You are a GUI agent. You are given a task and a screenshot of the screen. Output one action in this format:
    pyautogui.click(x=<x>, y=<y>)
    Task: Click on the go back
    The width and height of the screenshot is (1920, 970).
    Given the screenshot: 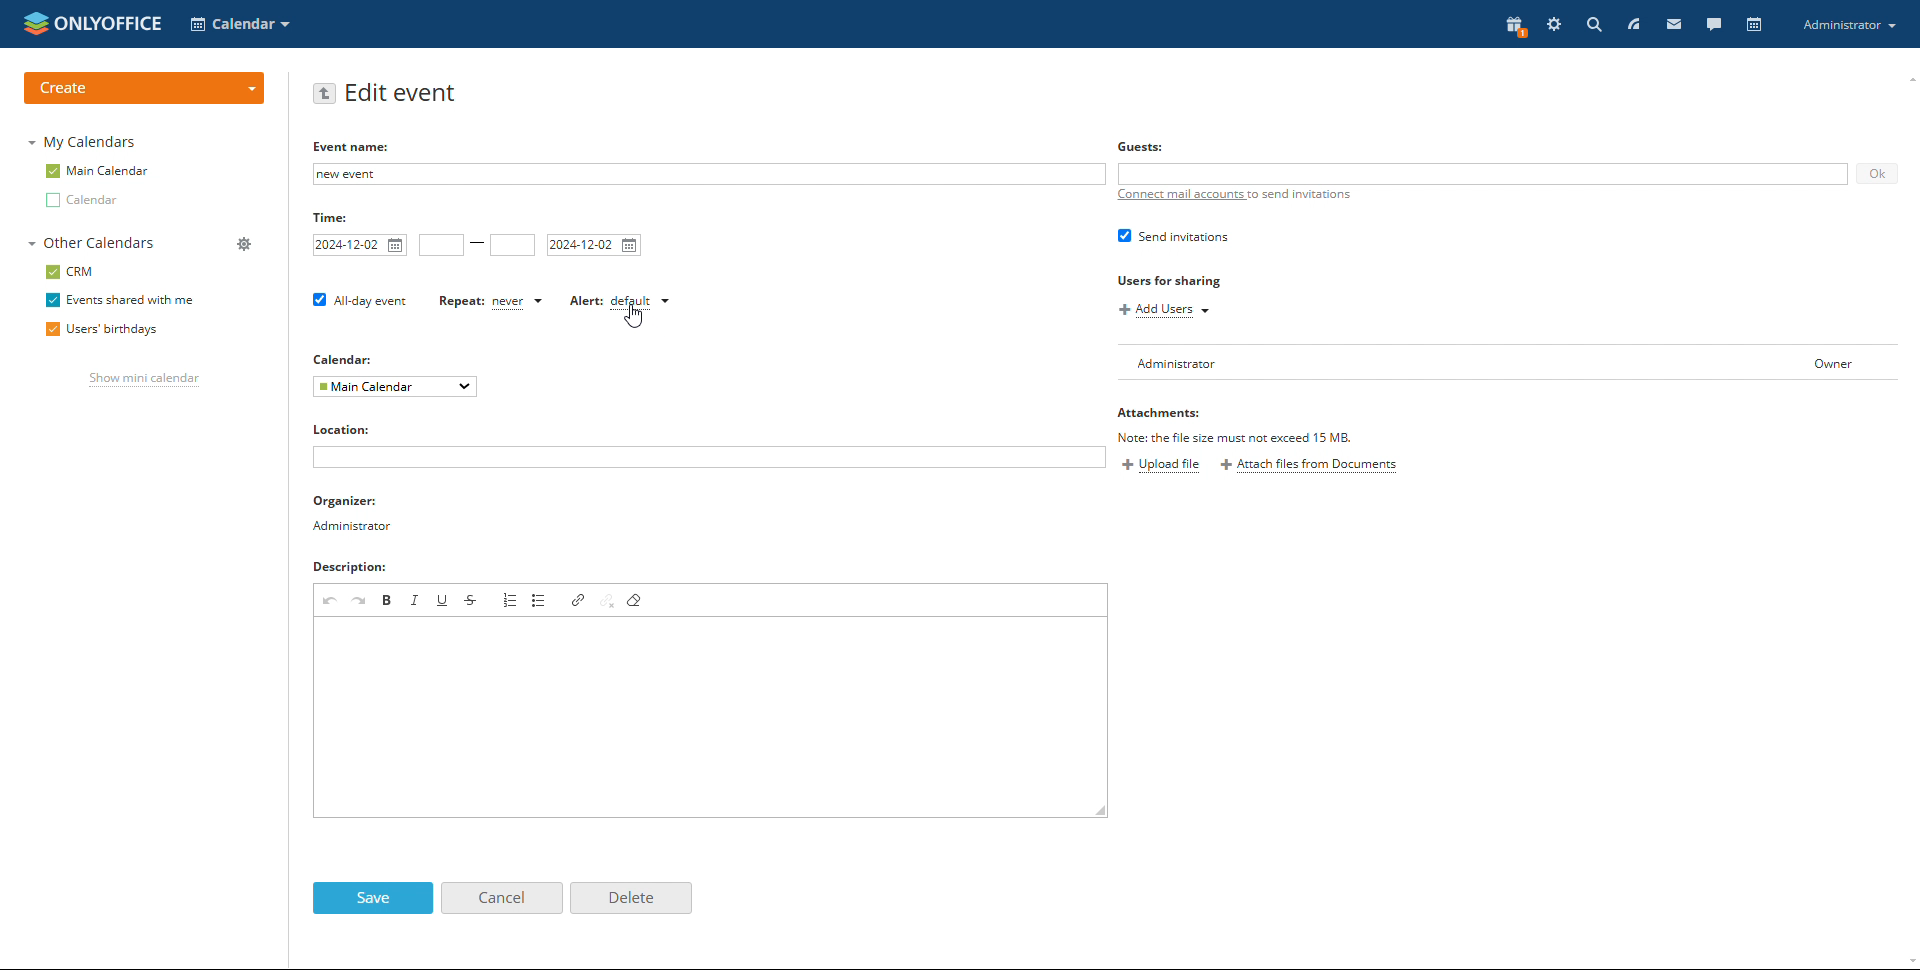 What is the action you would take?
    pyautogui.click(x=324, y=93)
    